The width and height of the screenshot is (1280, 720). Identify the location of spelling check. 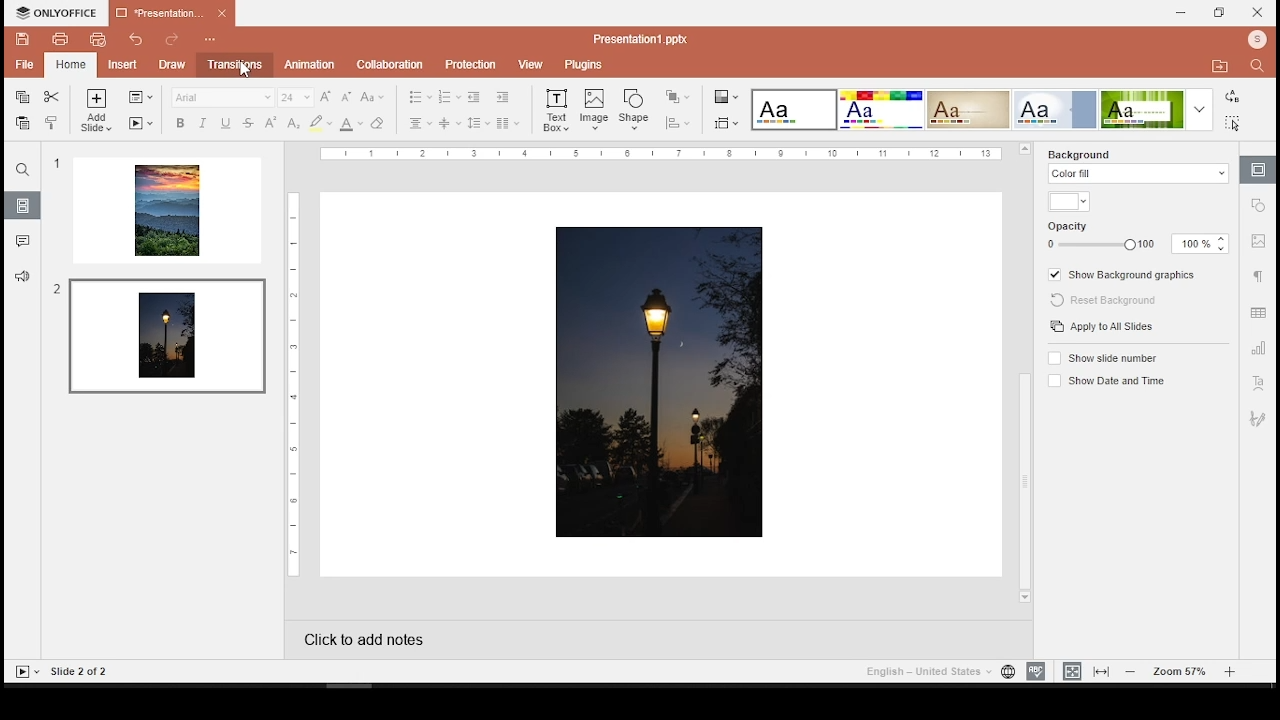
(1035, 671).